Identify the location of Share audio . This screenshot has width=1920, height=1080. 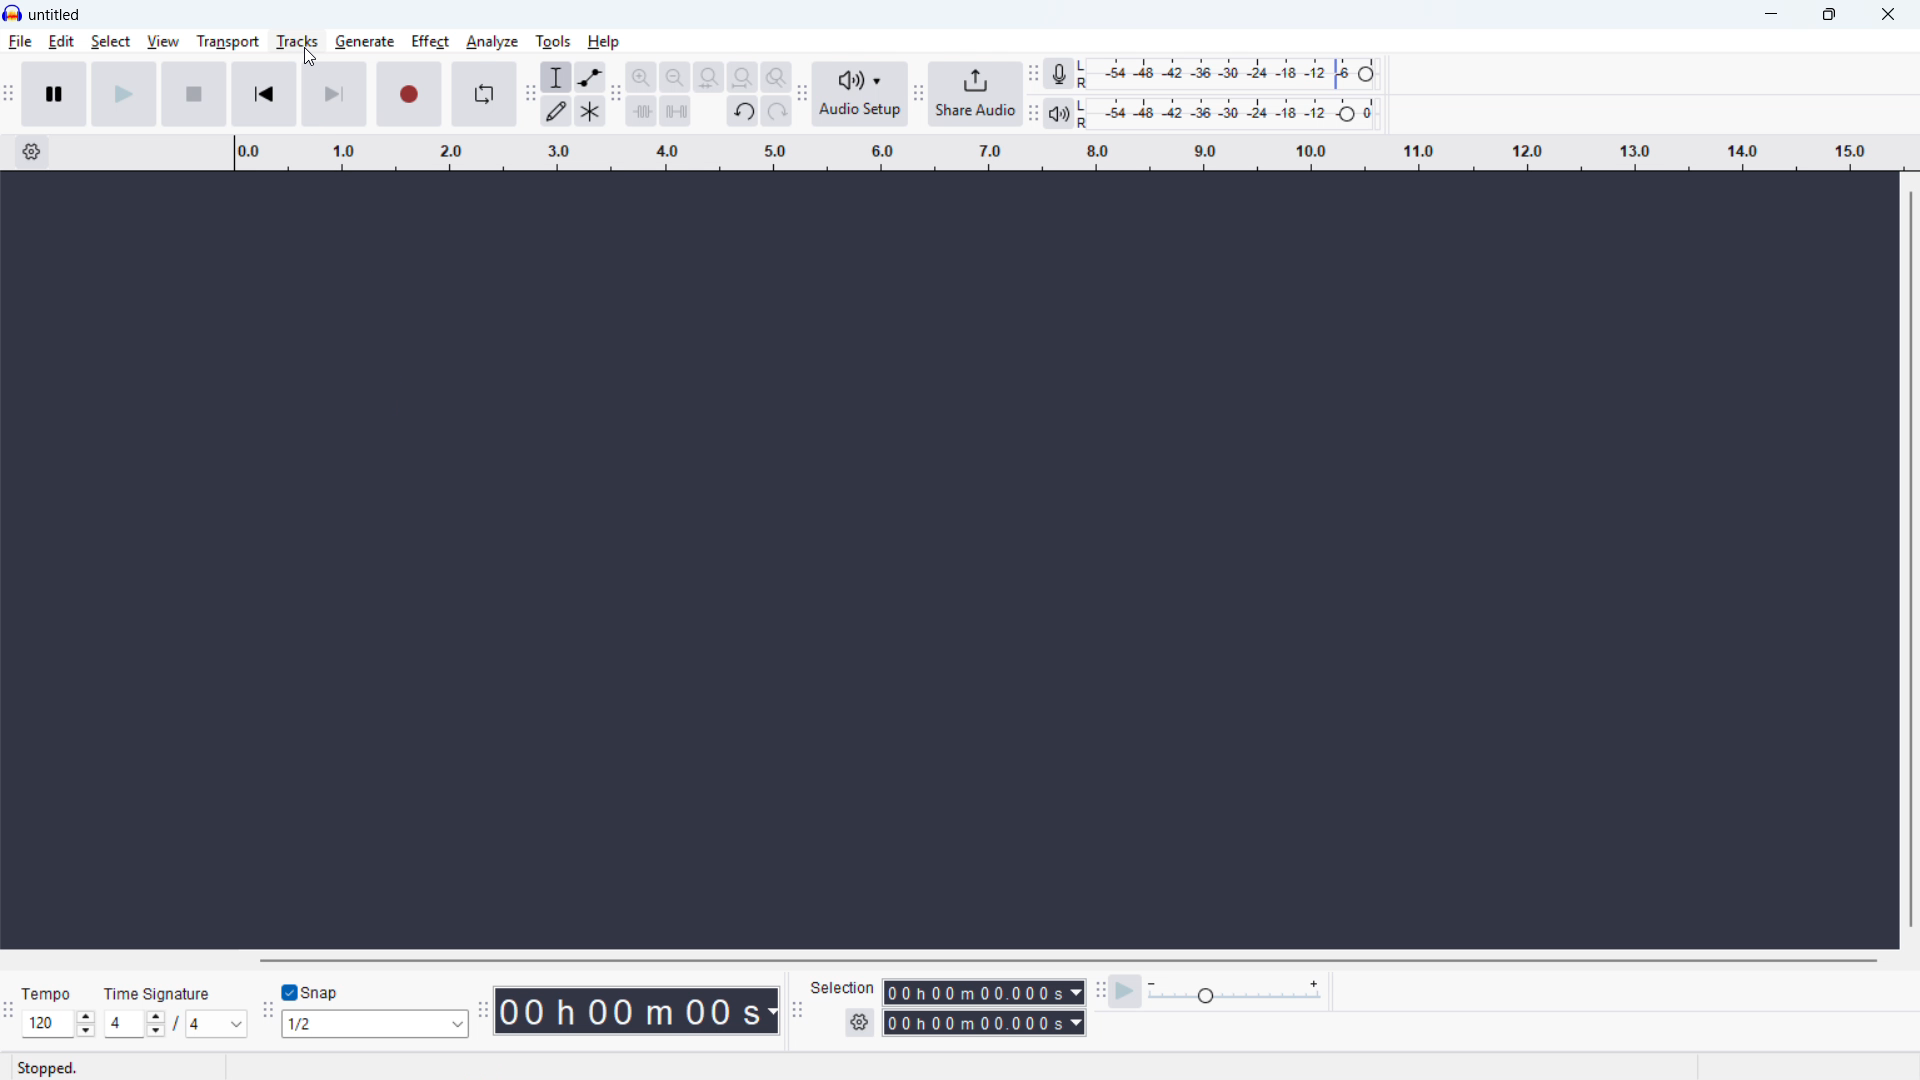
(977, 94).